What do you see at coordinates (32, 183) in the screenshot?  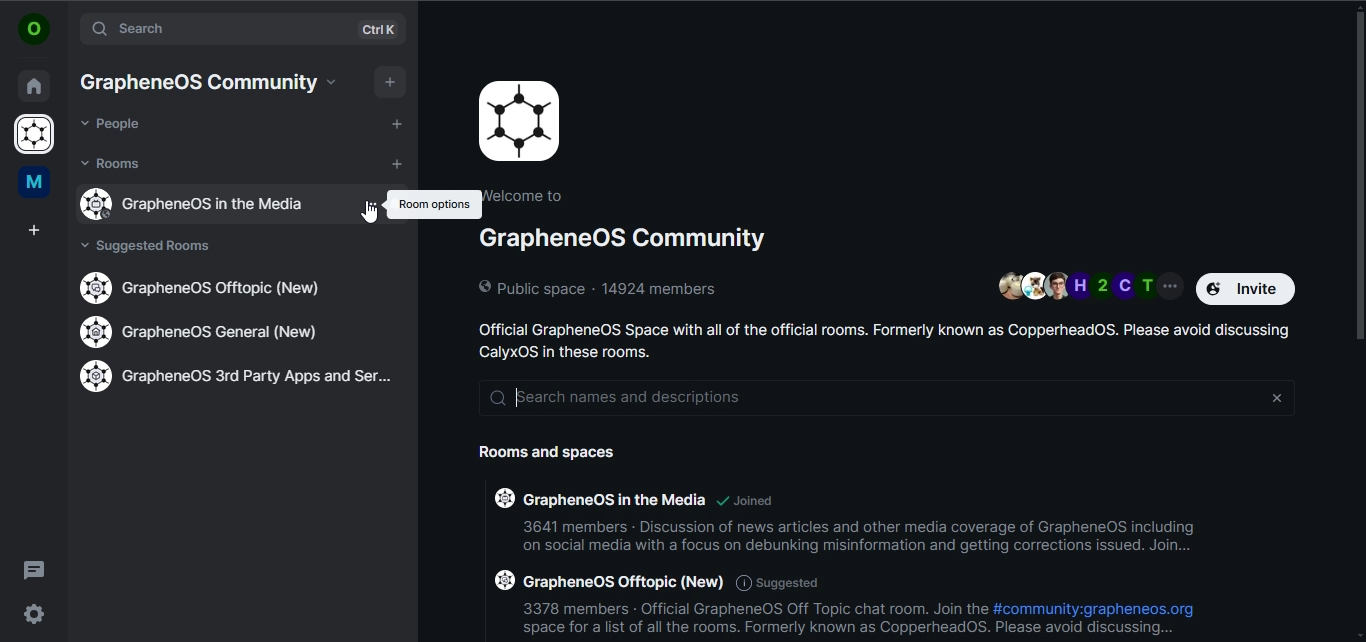 I see `me` at bounding box center [32, 183].